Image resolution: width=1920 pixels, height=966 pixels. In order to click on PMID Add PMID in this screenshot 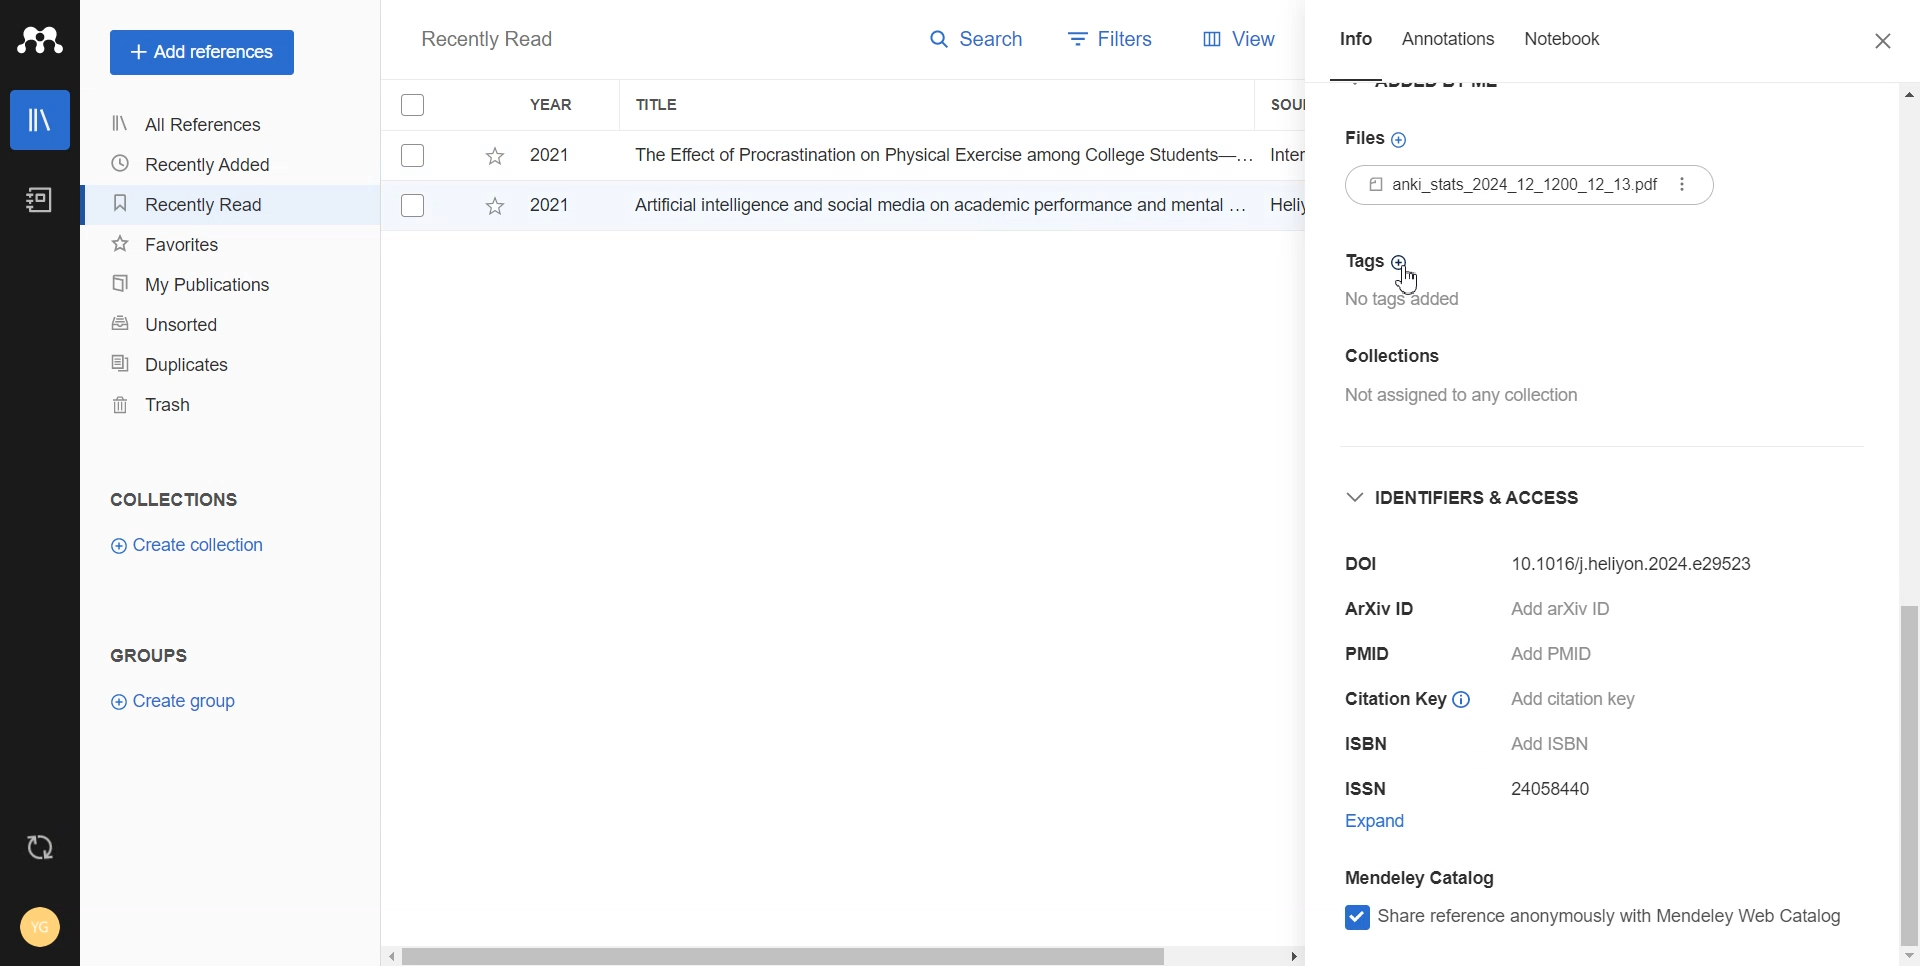, I will do `click(1480, 657)`.